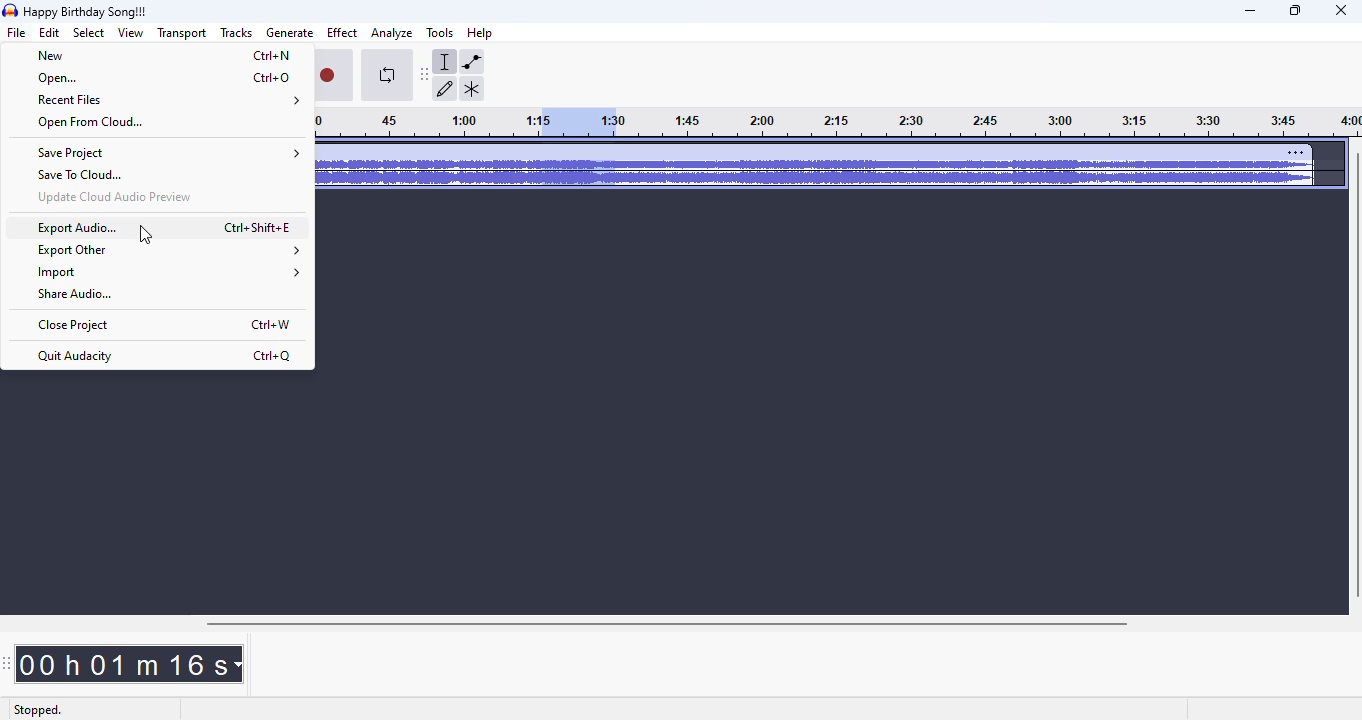  I want to click on new, so click(52, 56).